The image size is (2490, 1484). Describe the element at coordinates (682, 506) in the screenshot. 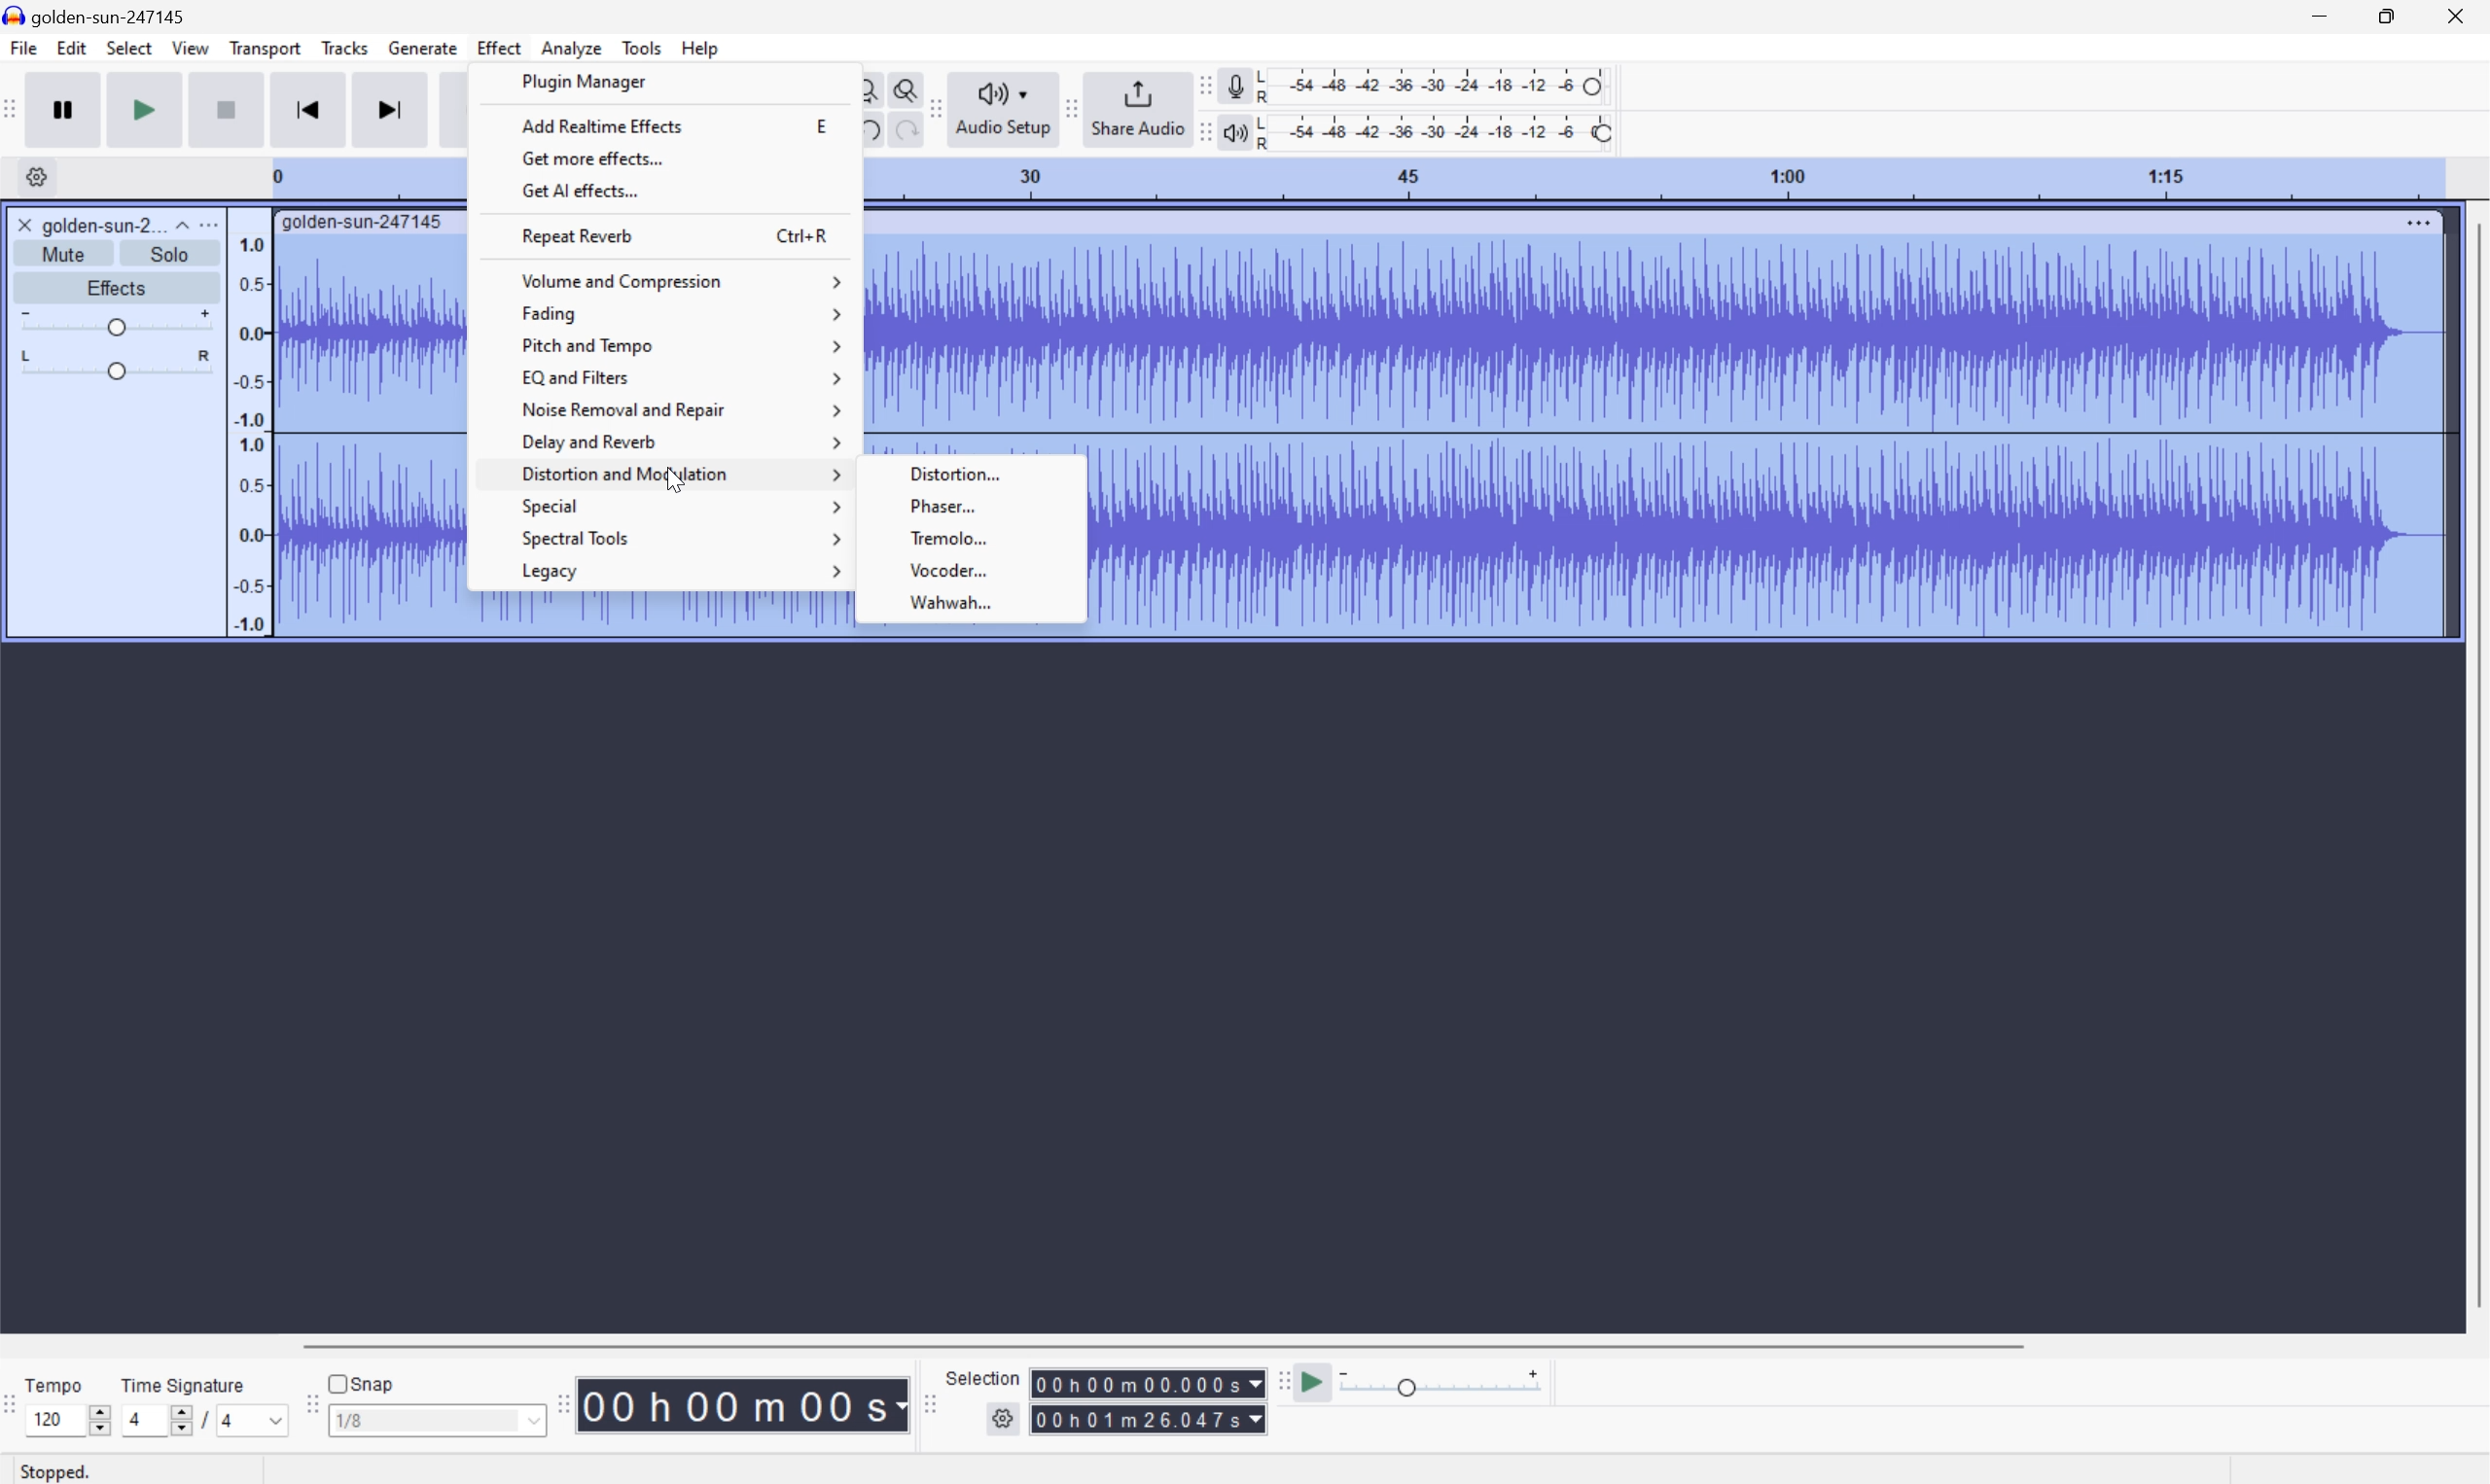

I see `Special` at that location.